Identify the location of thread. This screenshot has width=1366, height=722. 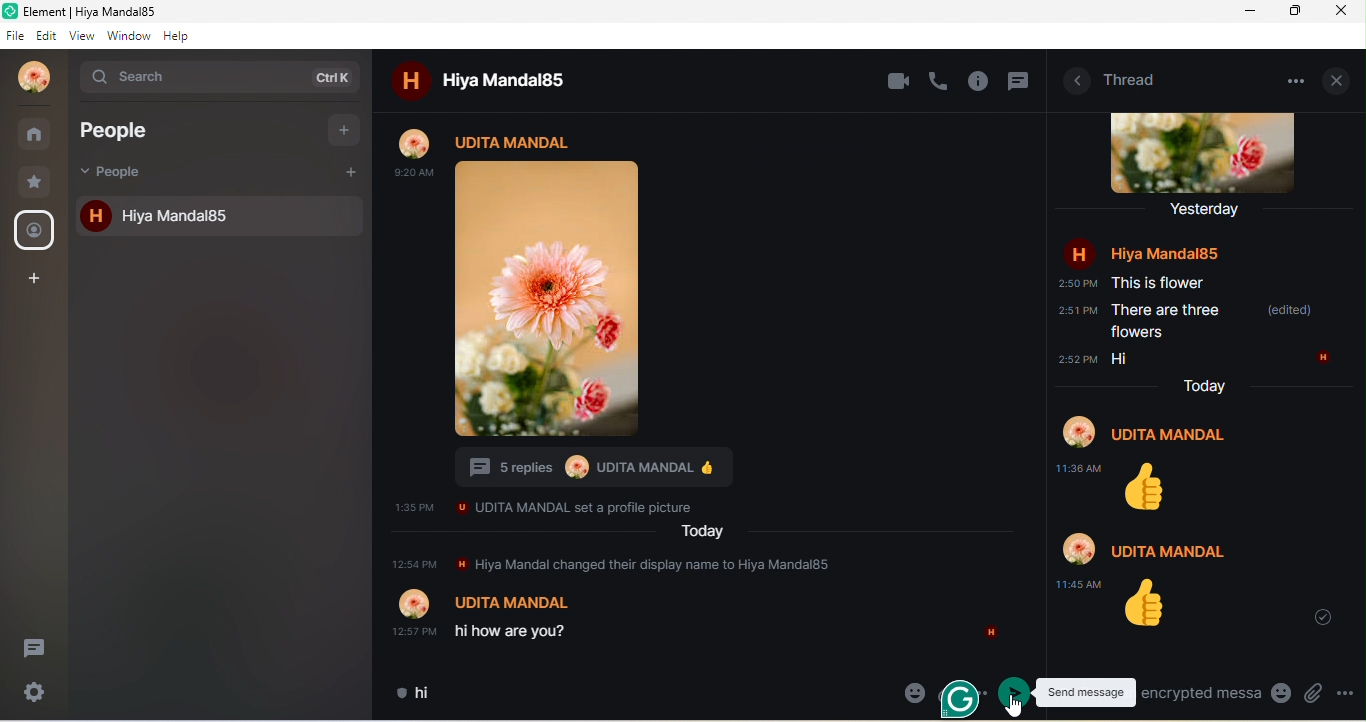
(1020, 83).